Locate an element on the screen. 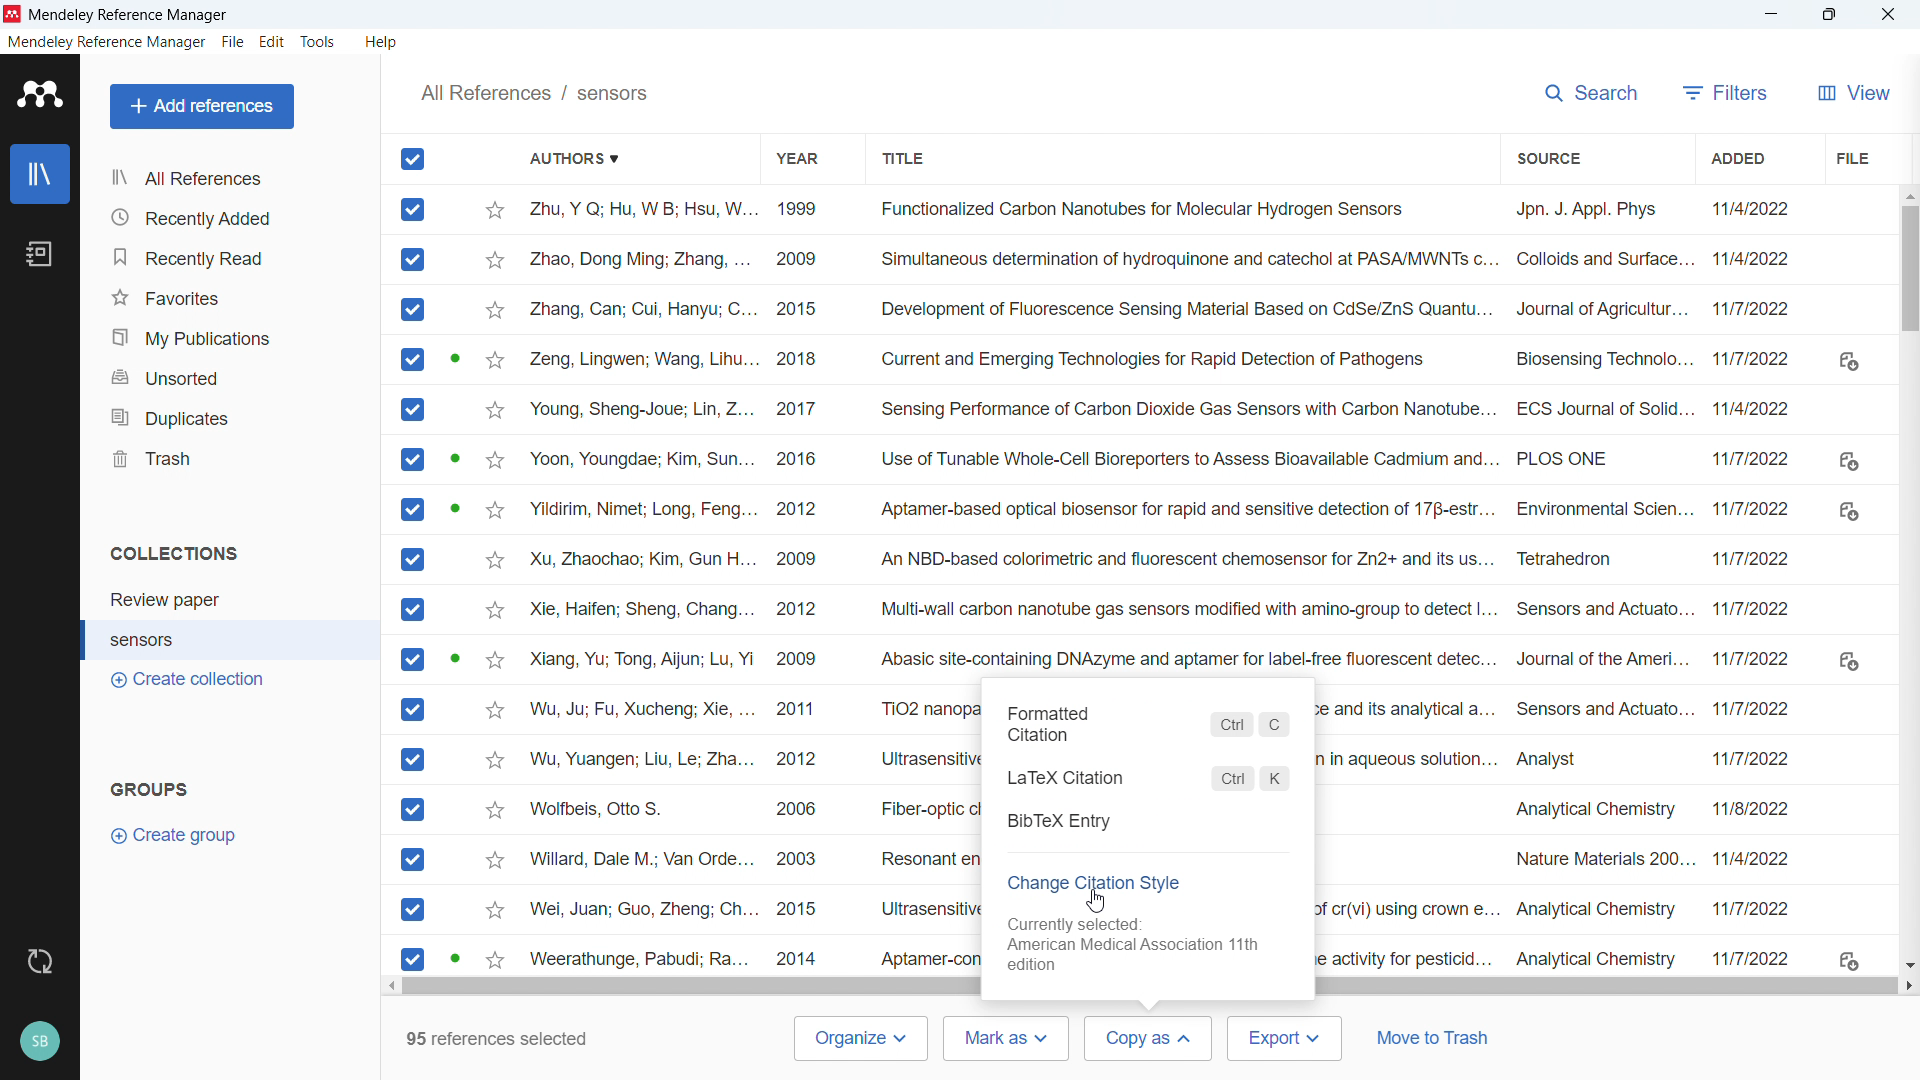  minimise  is located at coordinates (1772, 15).